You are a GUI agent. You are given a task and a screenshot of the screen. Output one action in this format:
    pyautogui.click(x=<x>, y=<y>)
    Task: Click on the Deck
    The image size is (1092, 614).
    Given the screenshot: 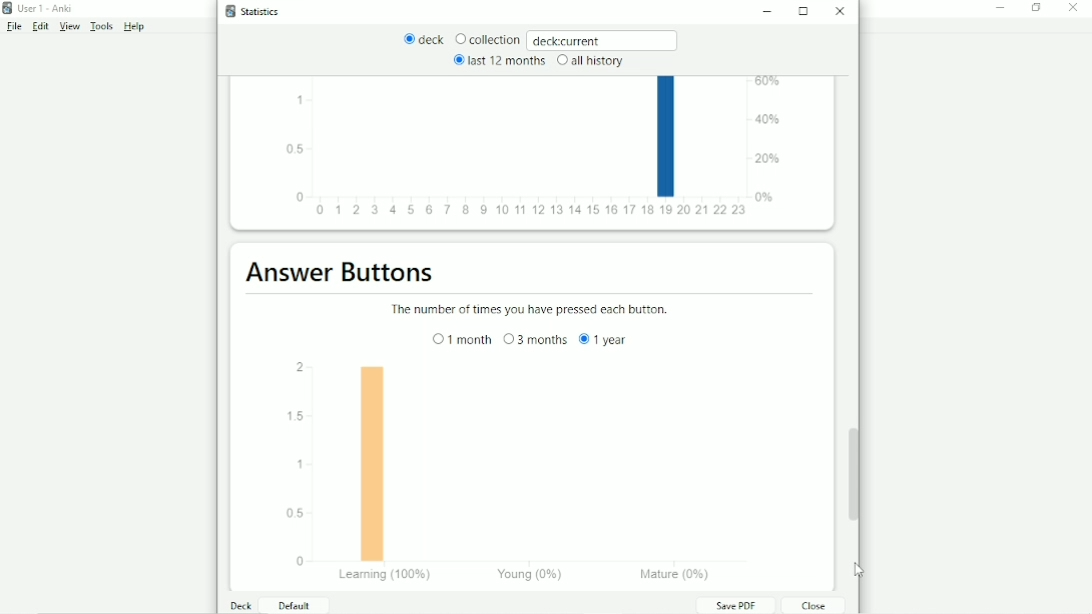 What is the action you would take?
    pyautogui.click(x=242, y=605)
    